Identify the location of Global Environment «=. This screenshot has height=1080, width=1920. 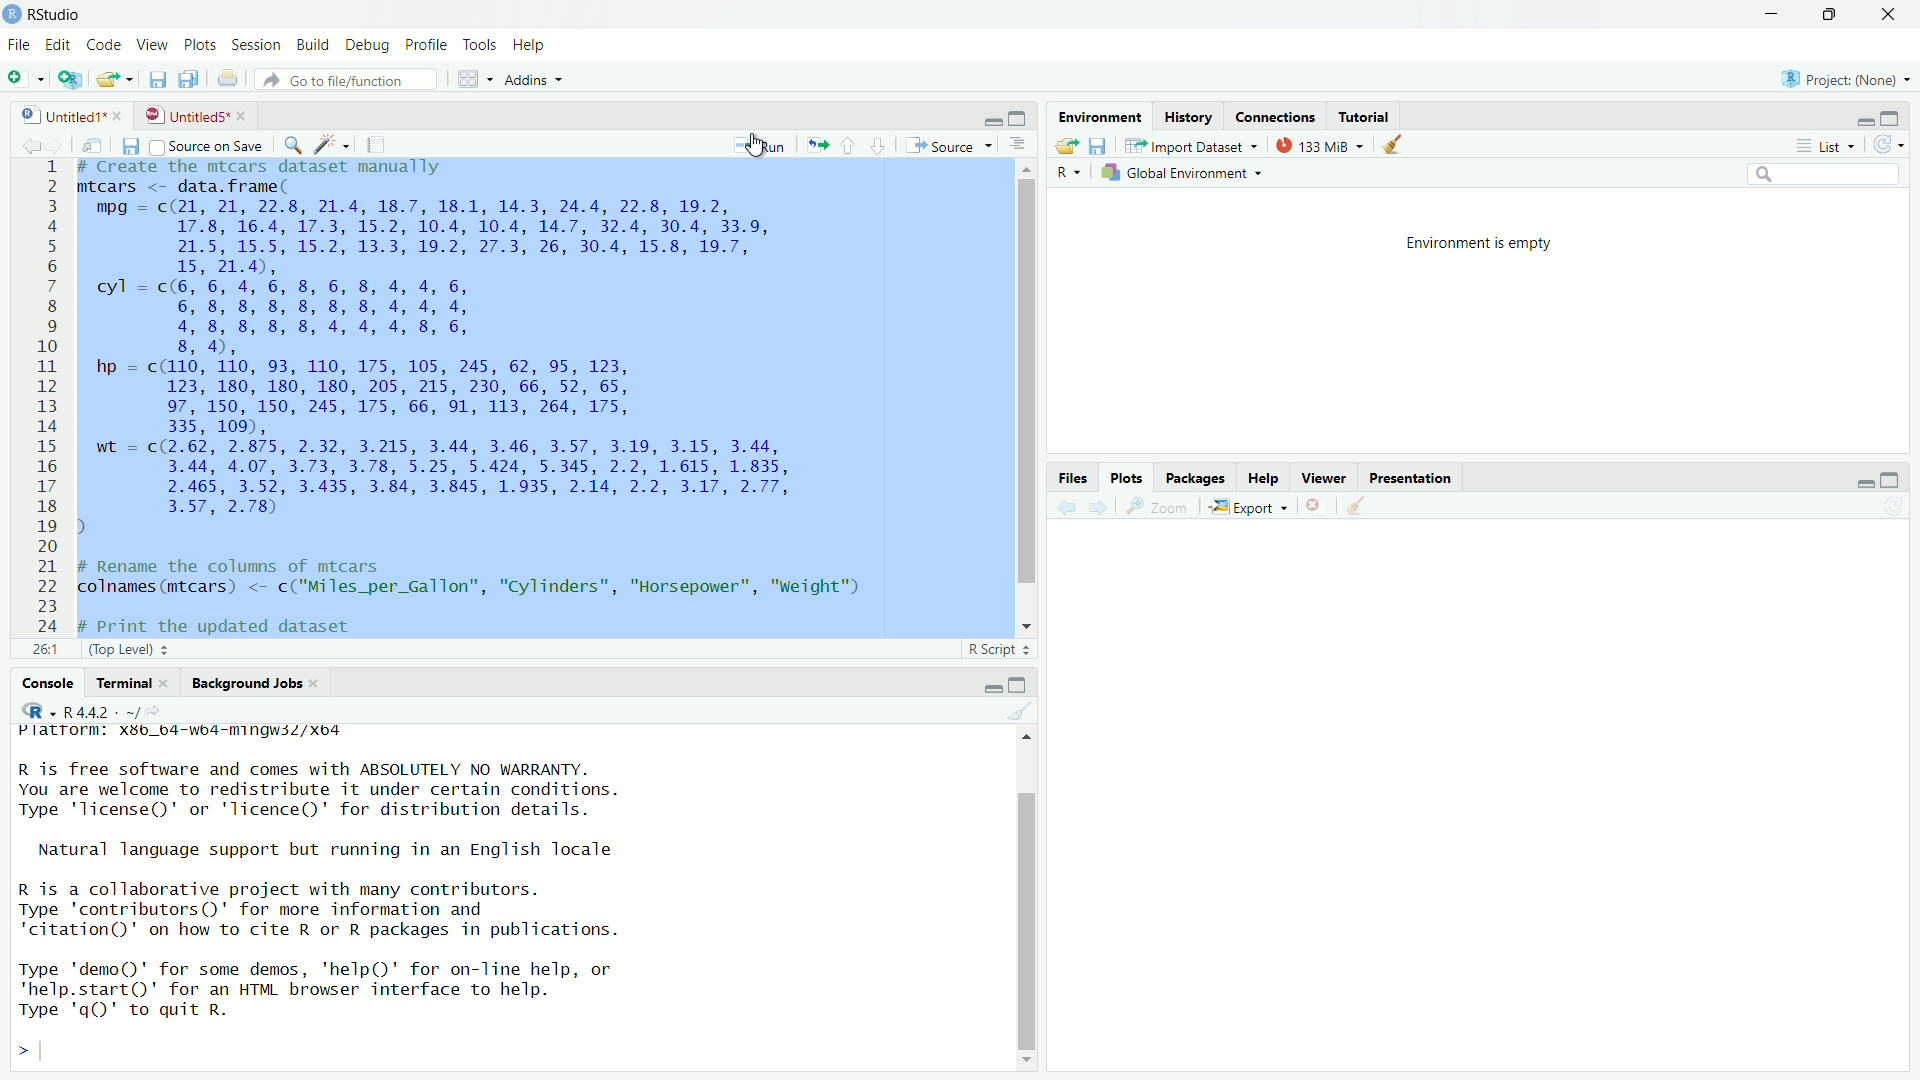
(1186, 171).